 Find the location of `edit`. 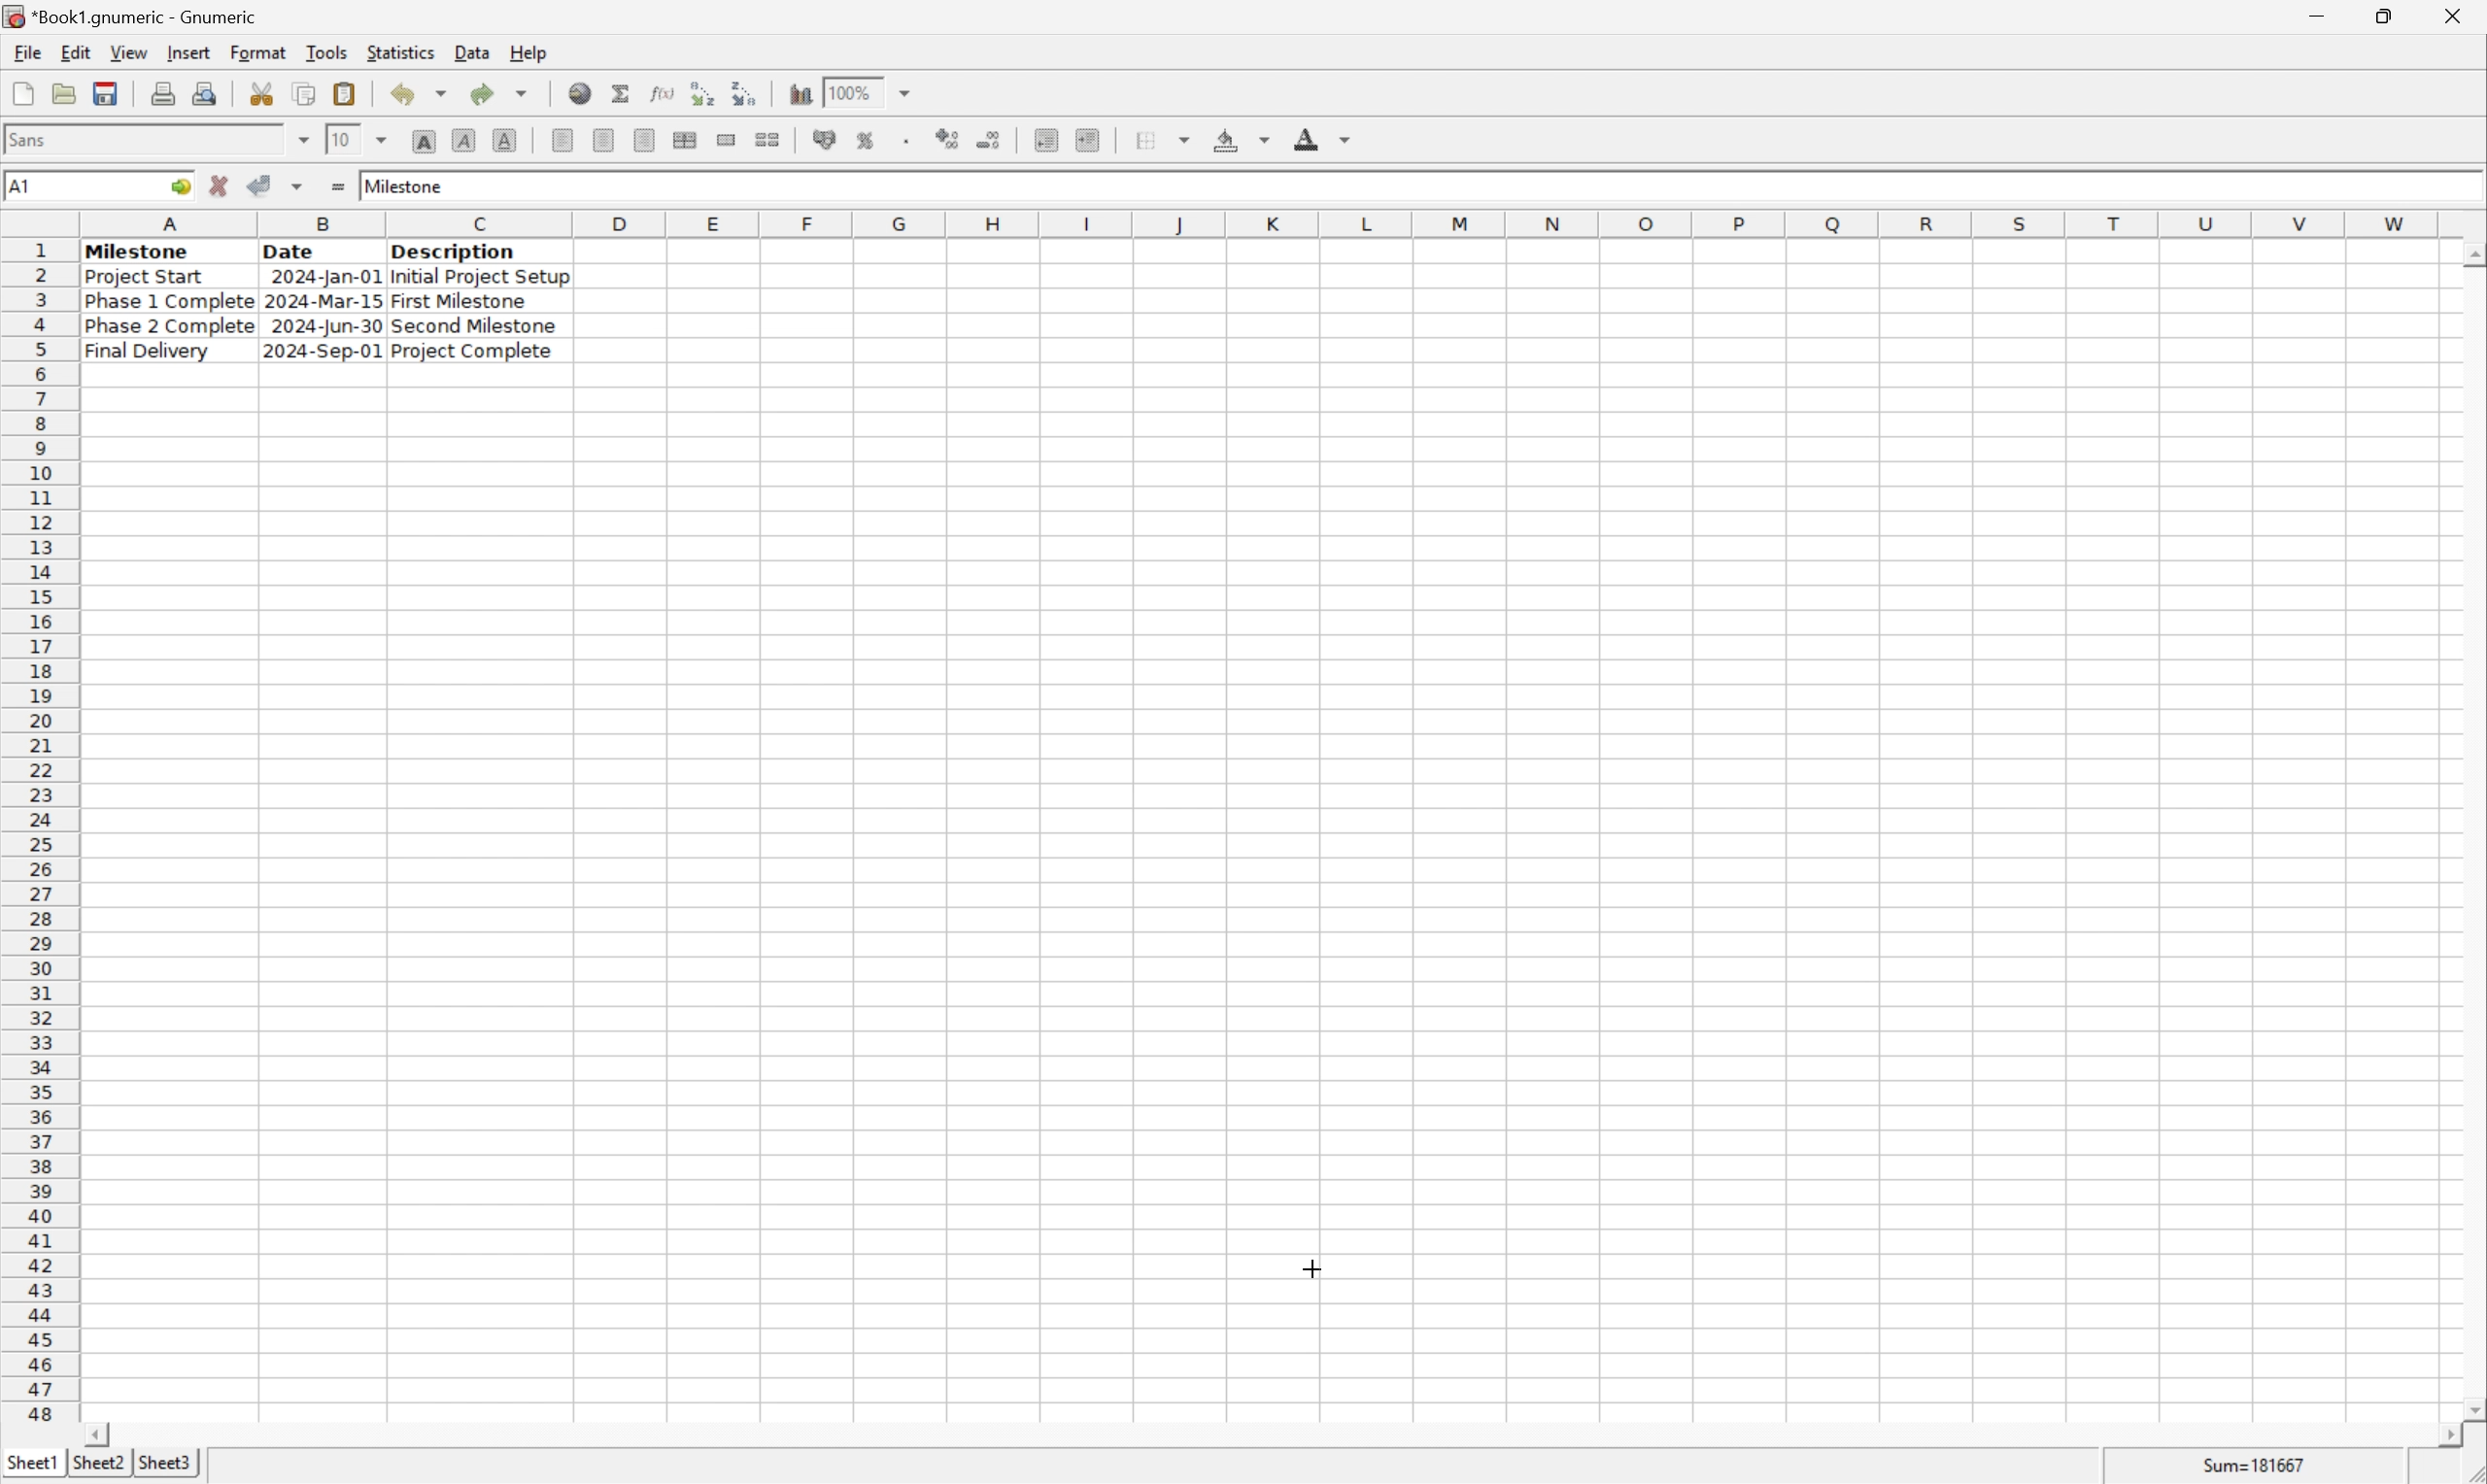

edit is located at coordinates (78, 52).